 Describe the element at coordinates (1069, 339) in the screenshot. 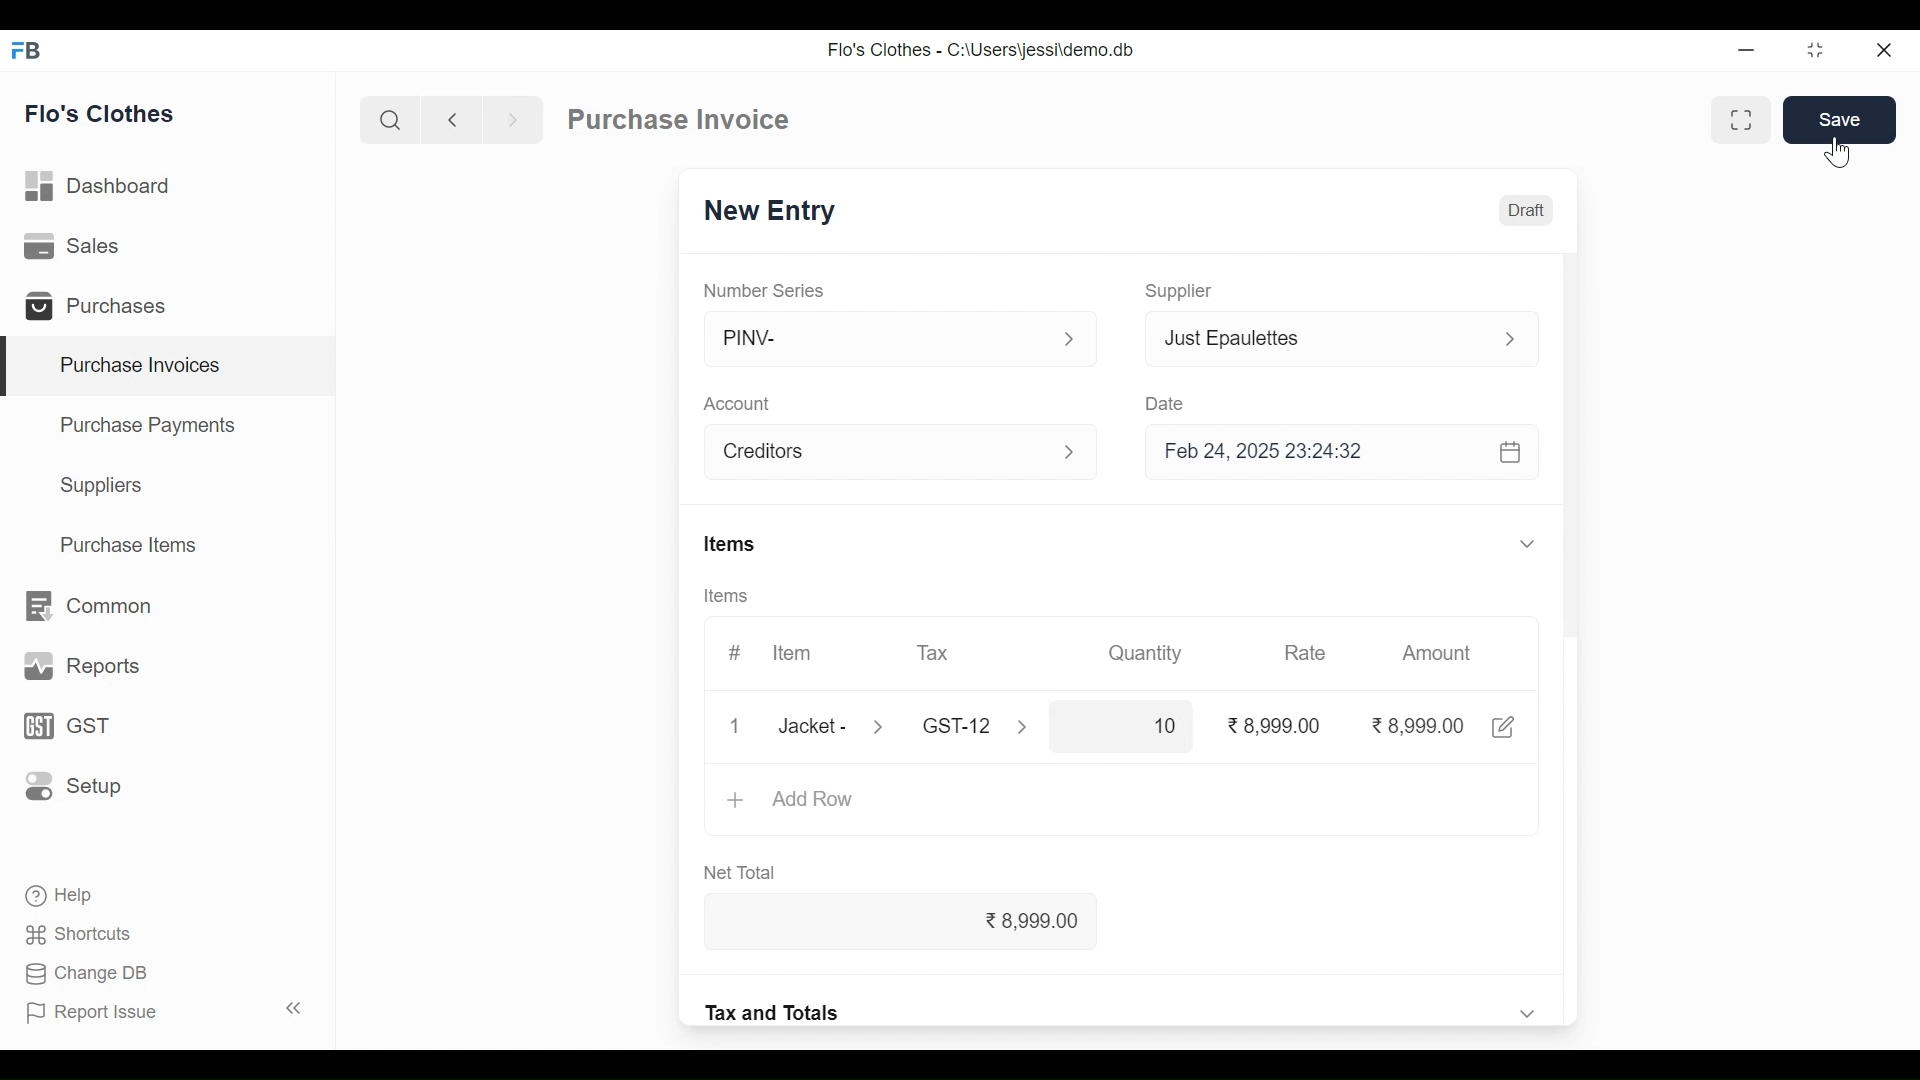

I see `expand` at that location.